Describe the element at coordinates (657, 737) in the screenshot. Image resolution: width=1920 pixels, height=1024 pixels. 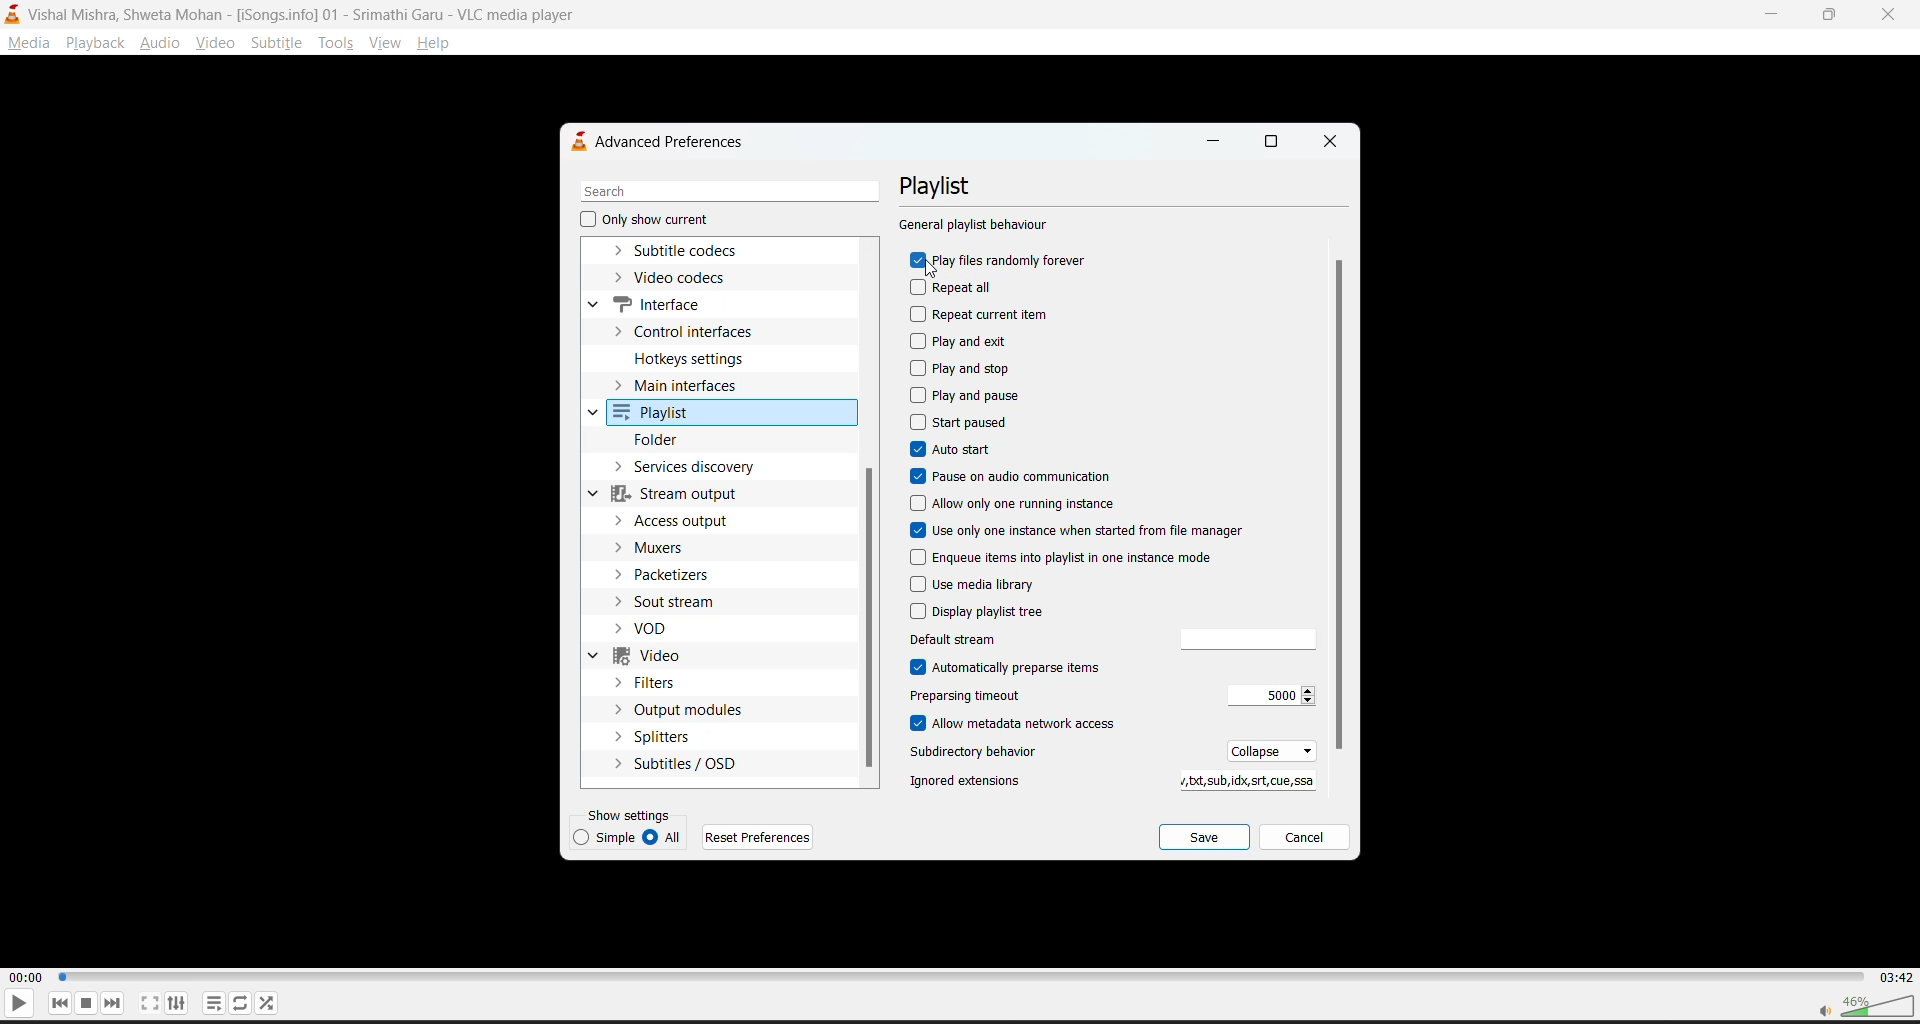
I see `splitters` at that location.